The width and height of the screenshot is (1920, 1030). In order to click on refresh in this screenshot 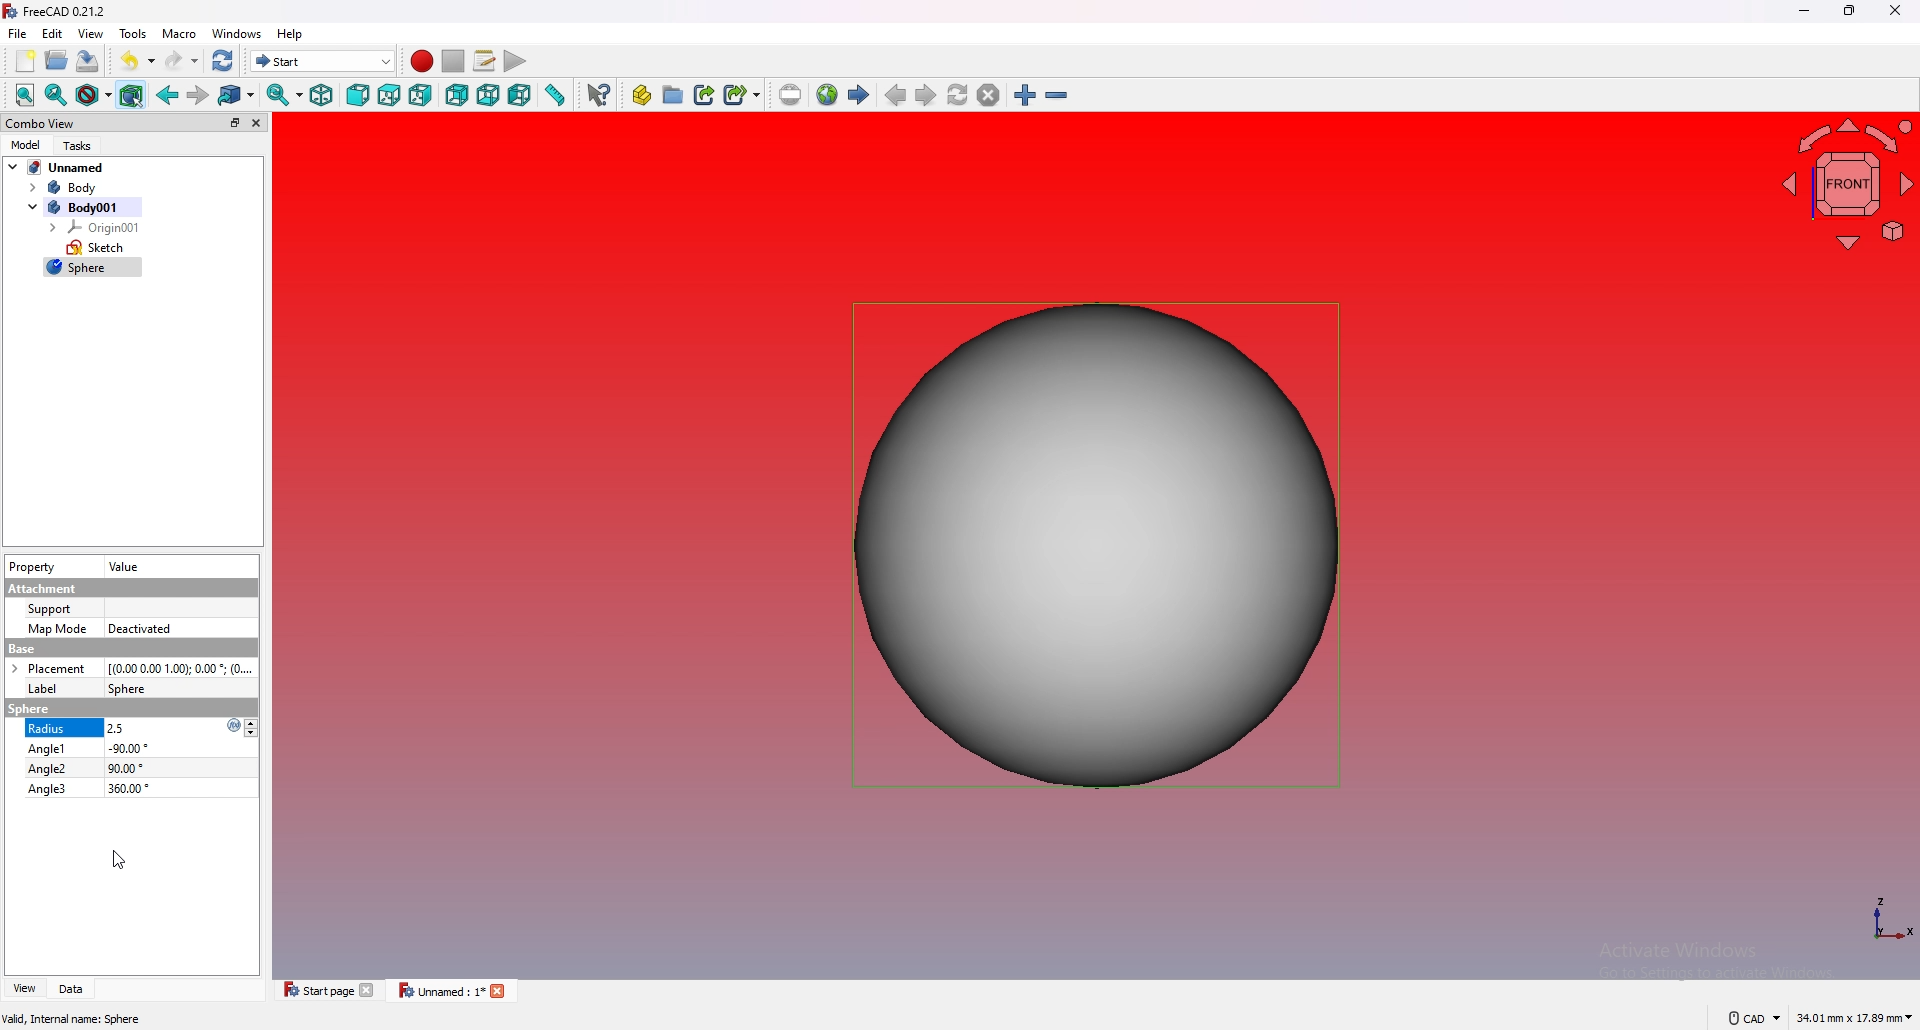, I will do `click(223, 60)`.